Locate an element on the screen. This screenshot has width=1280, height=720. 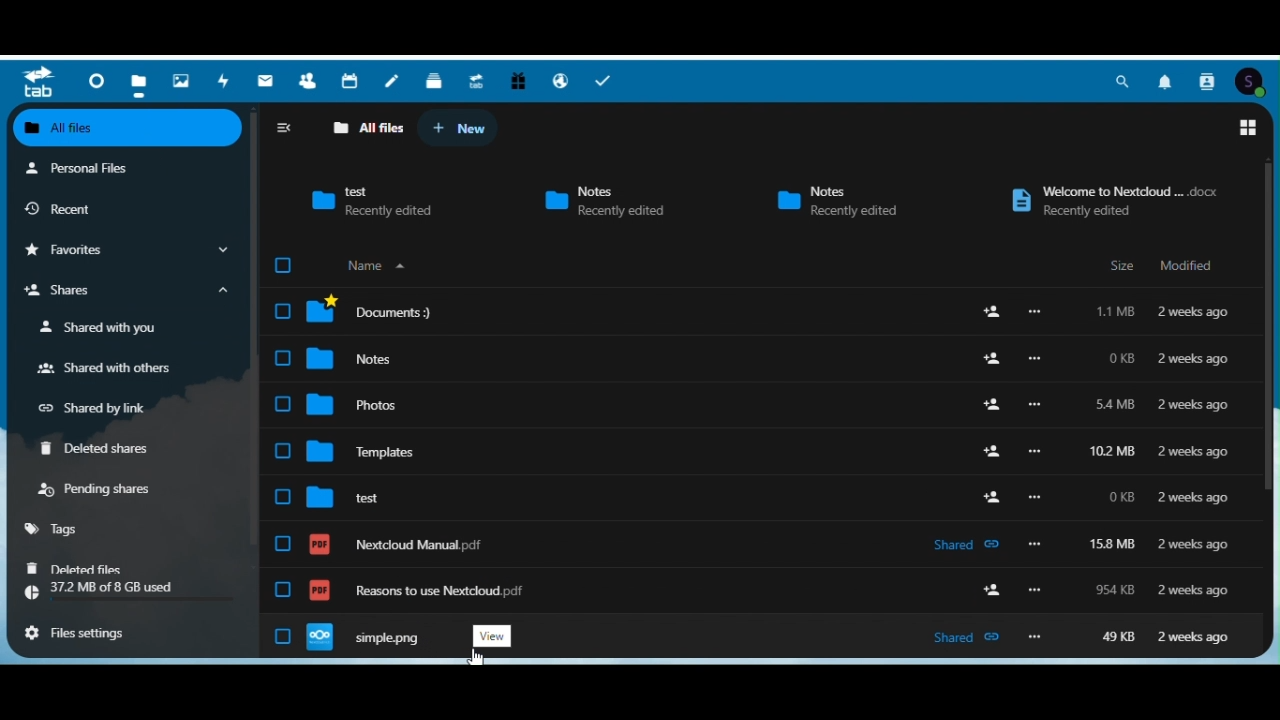
options is located at coordinates (1035, 590).